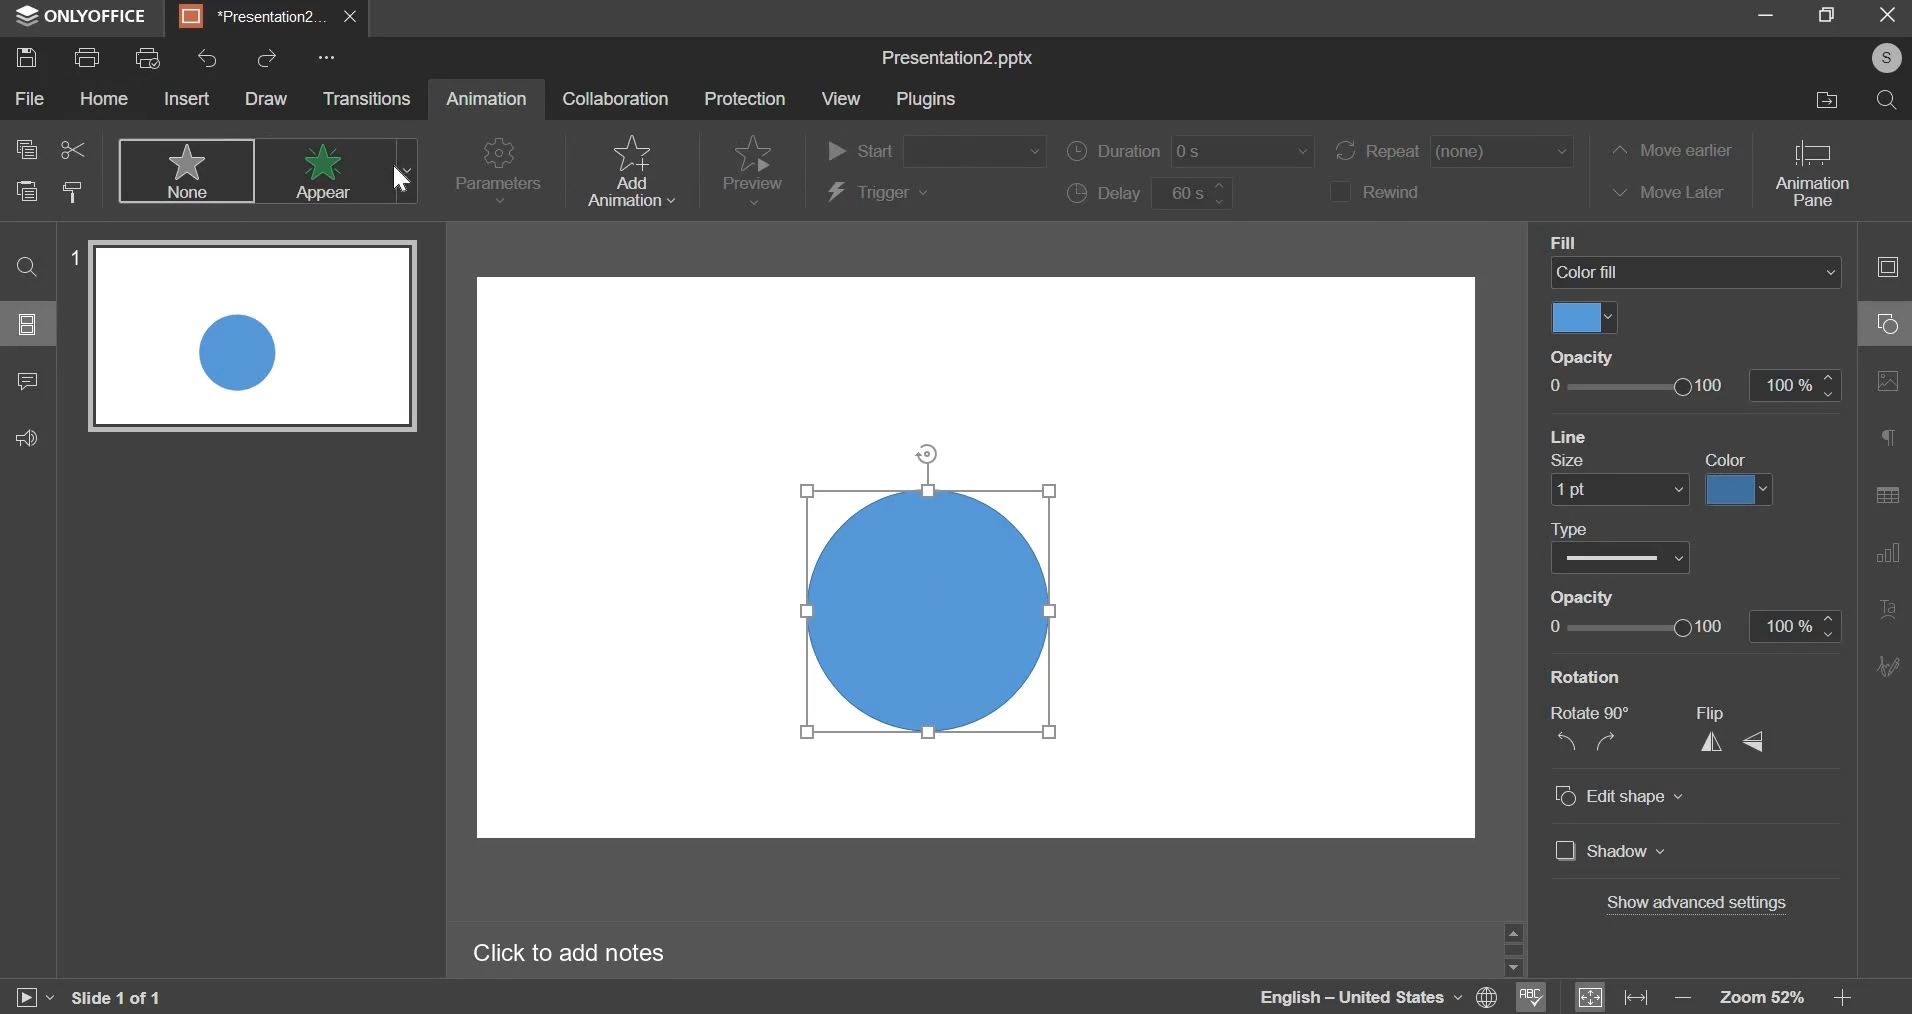 This screenshot has height=1014, width=1912. Describe the element at coordinates (267, 20) in the screenshot. I see `presentation` at that location.